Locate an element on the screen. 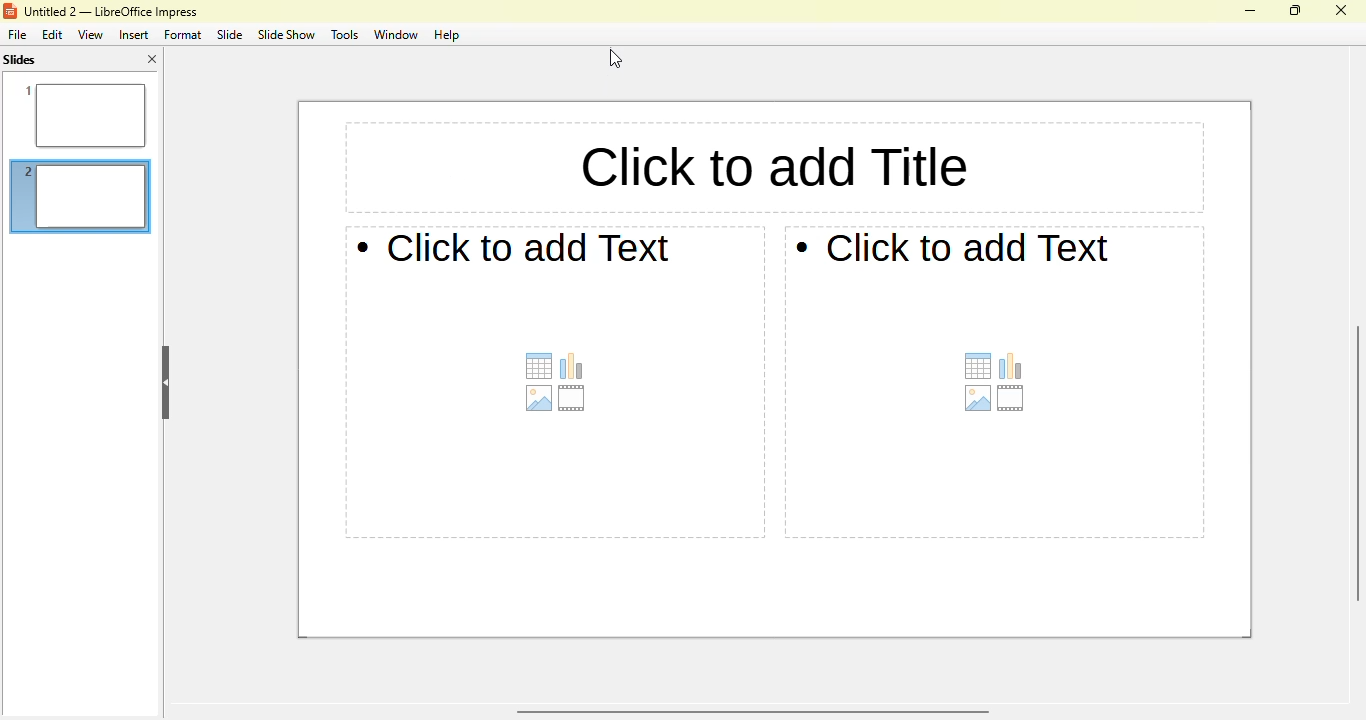 Image resolution: width=1366 pixels, height=720 pixels. text is located at coordinates (513, 247).